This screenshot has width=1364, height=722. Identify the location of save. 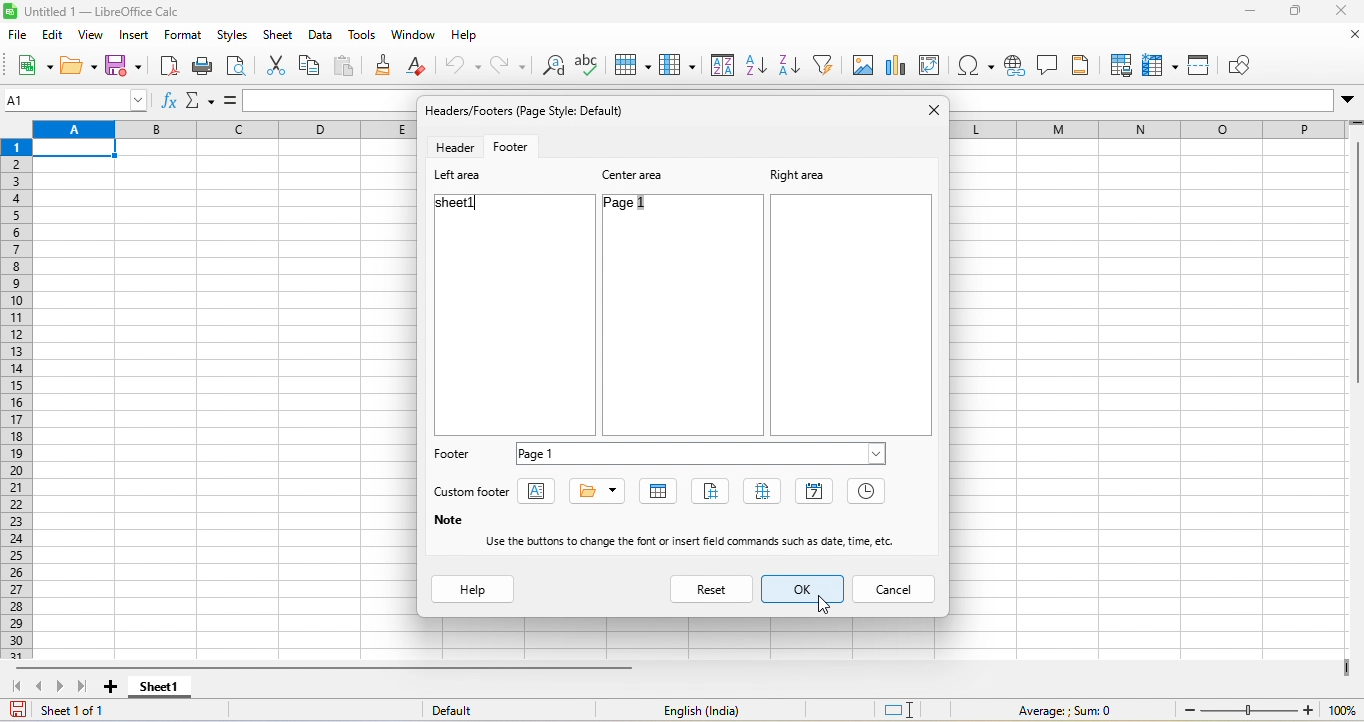
(123, 67).